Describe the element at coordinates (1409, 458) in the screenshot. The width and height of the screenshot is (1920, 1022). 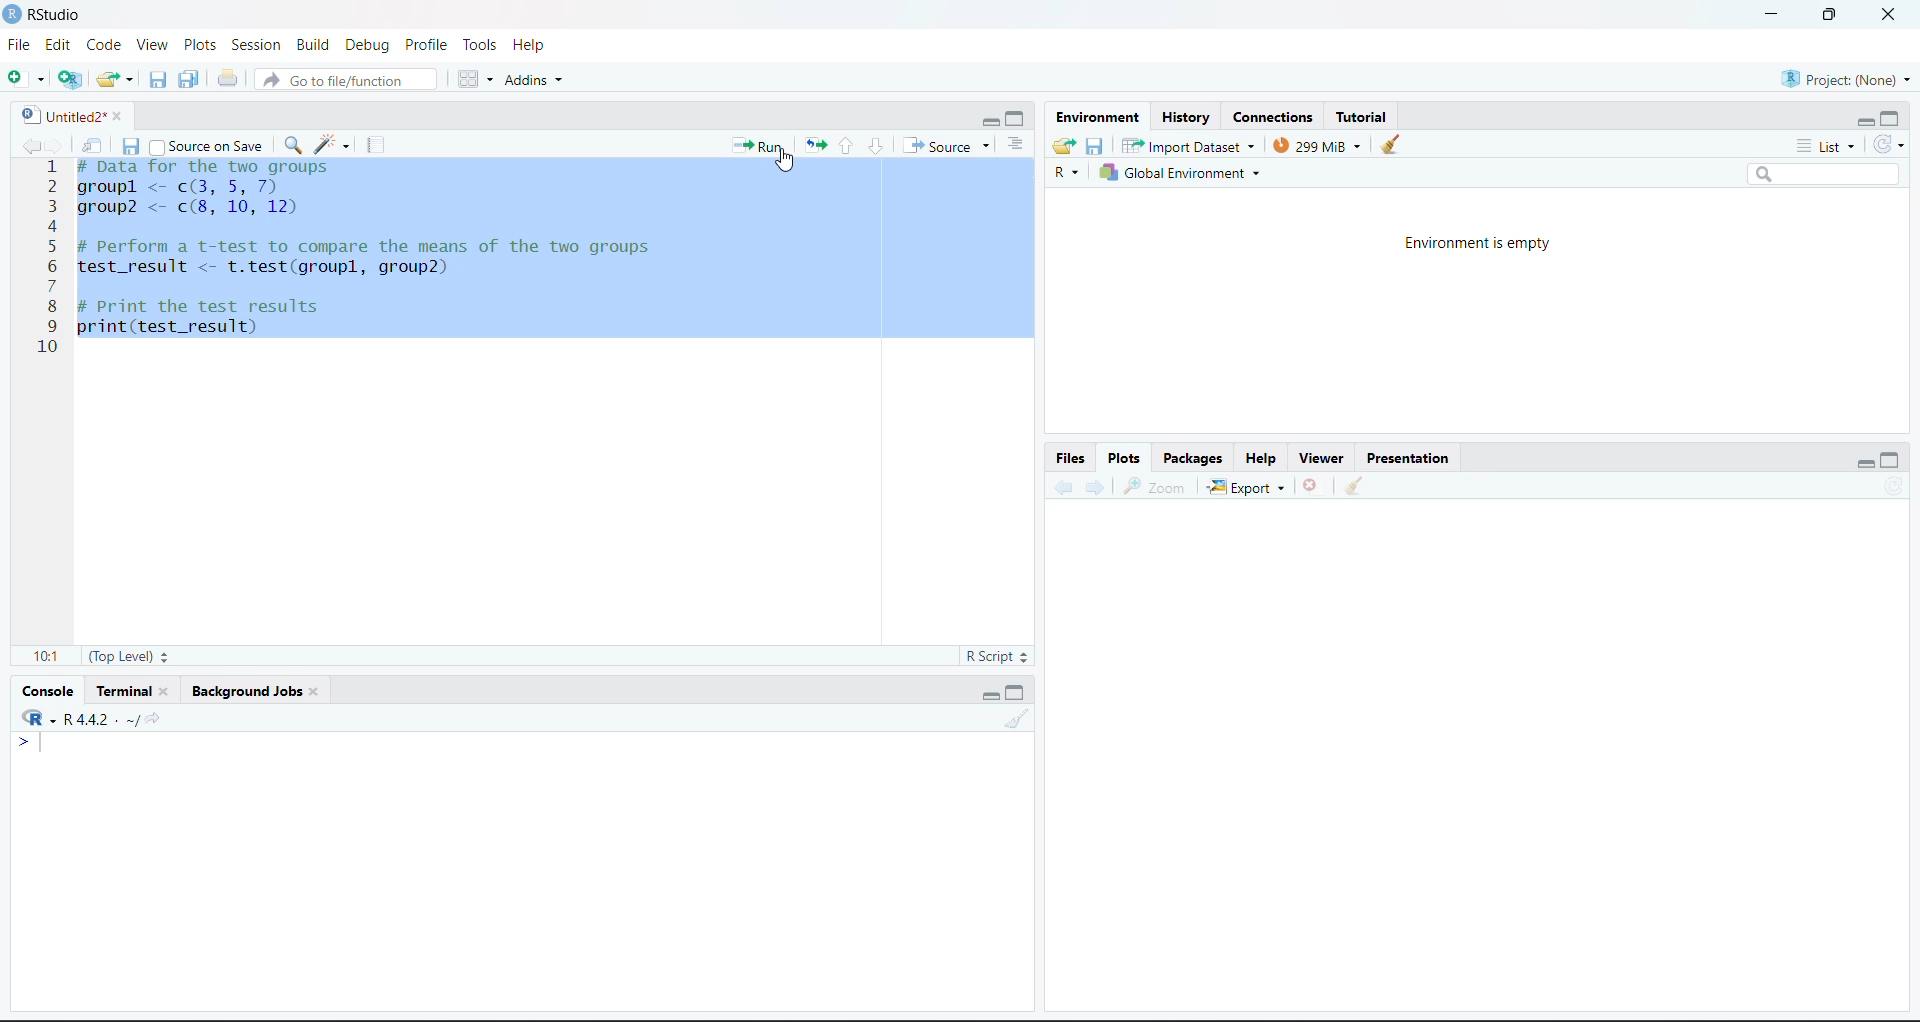
I see `Presentation` at that location.